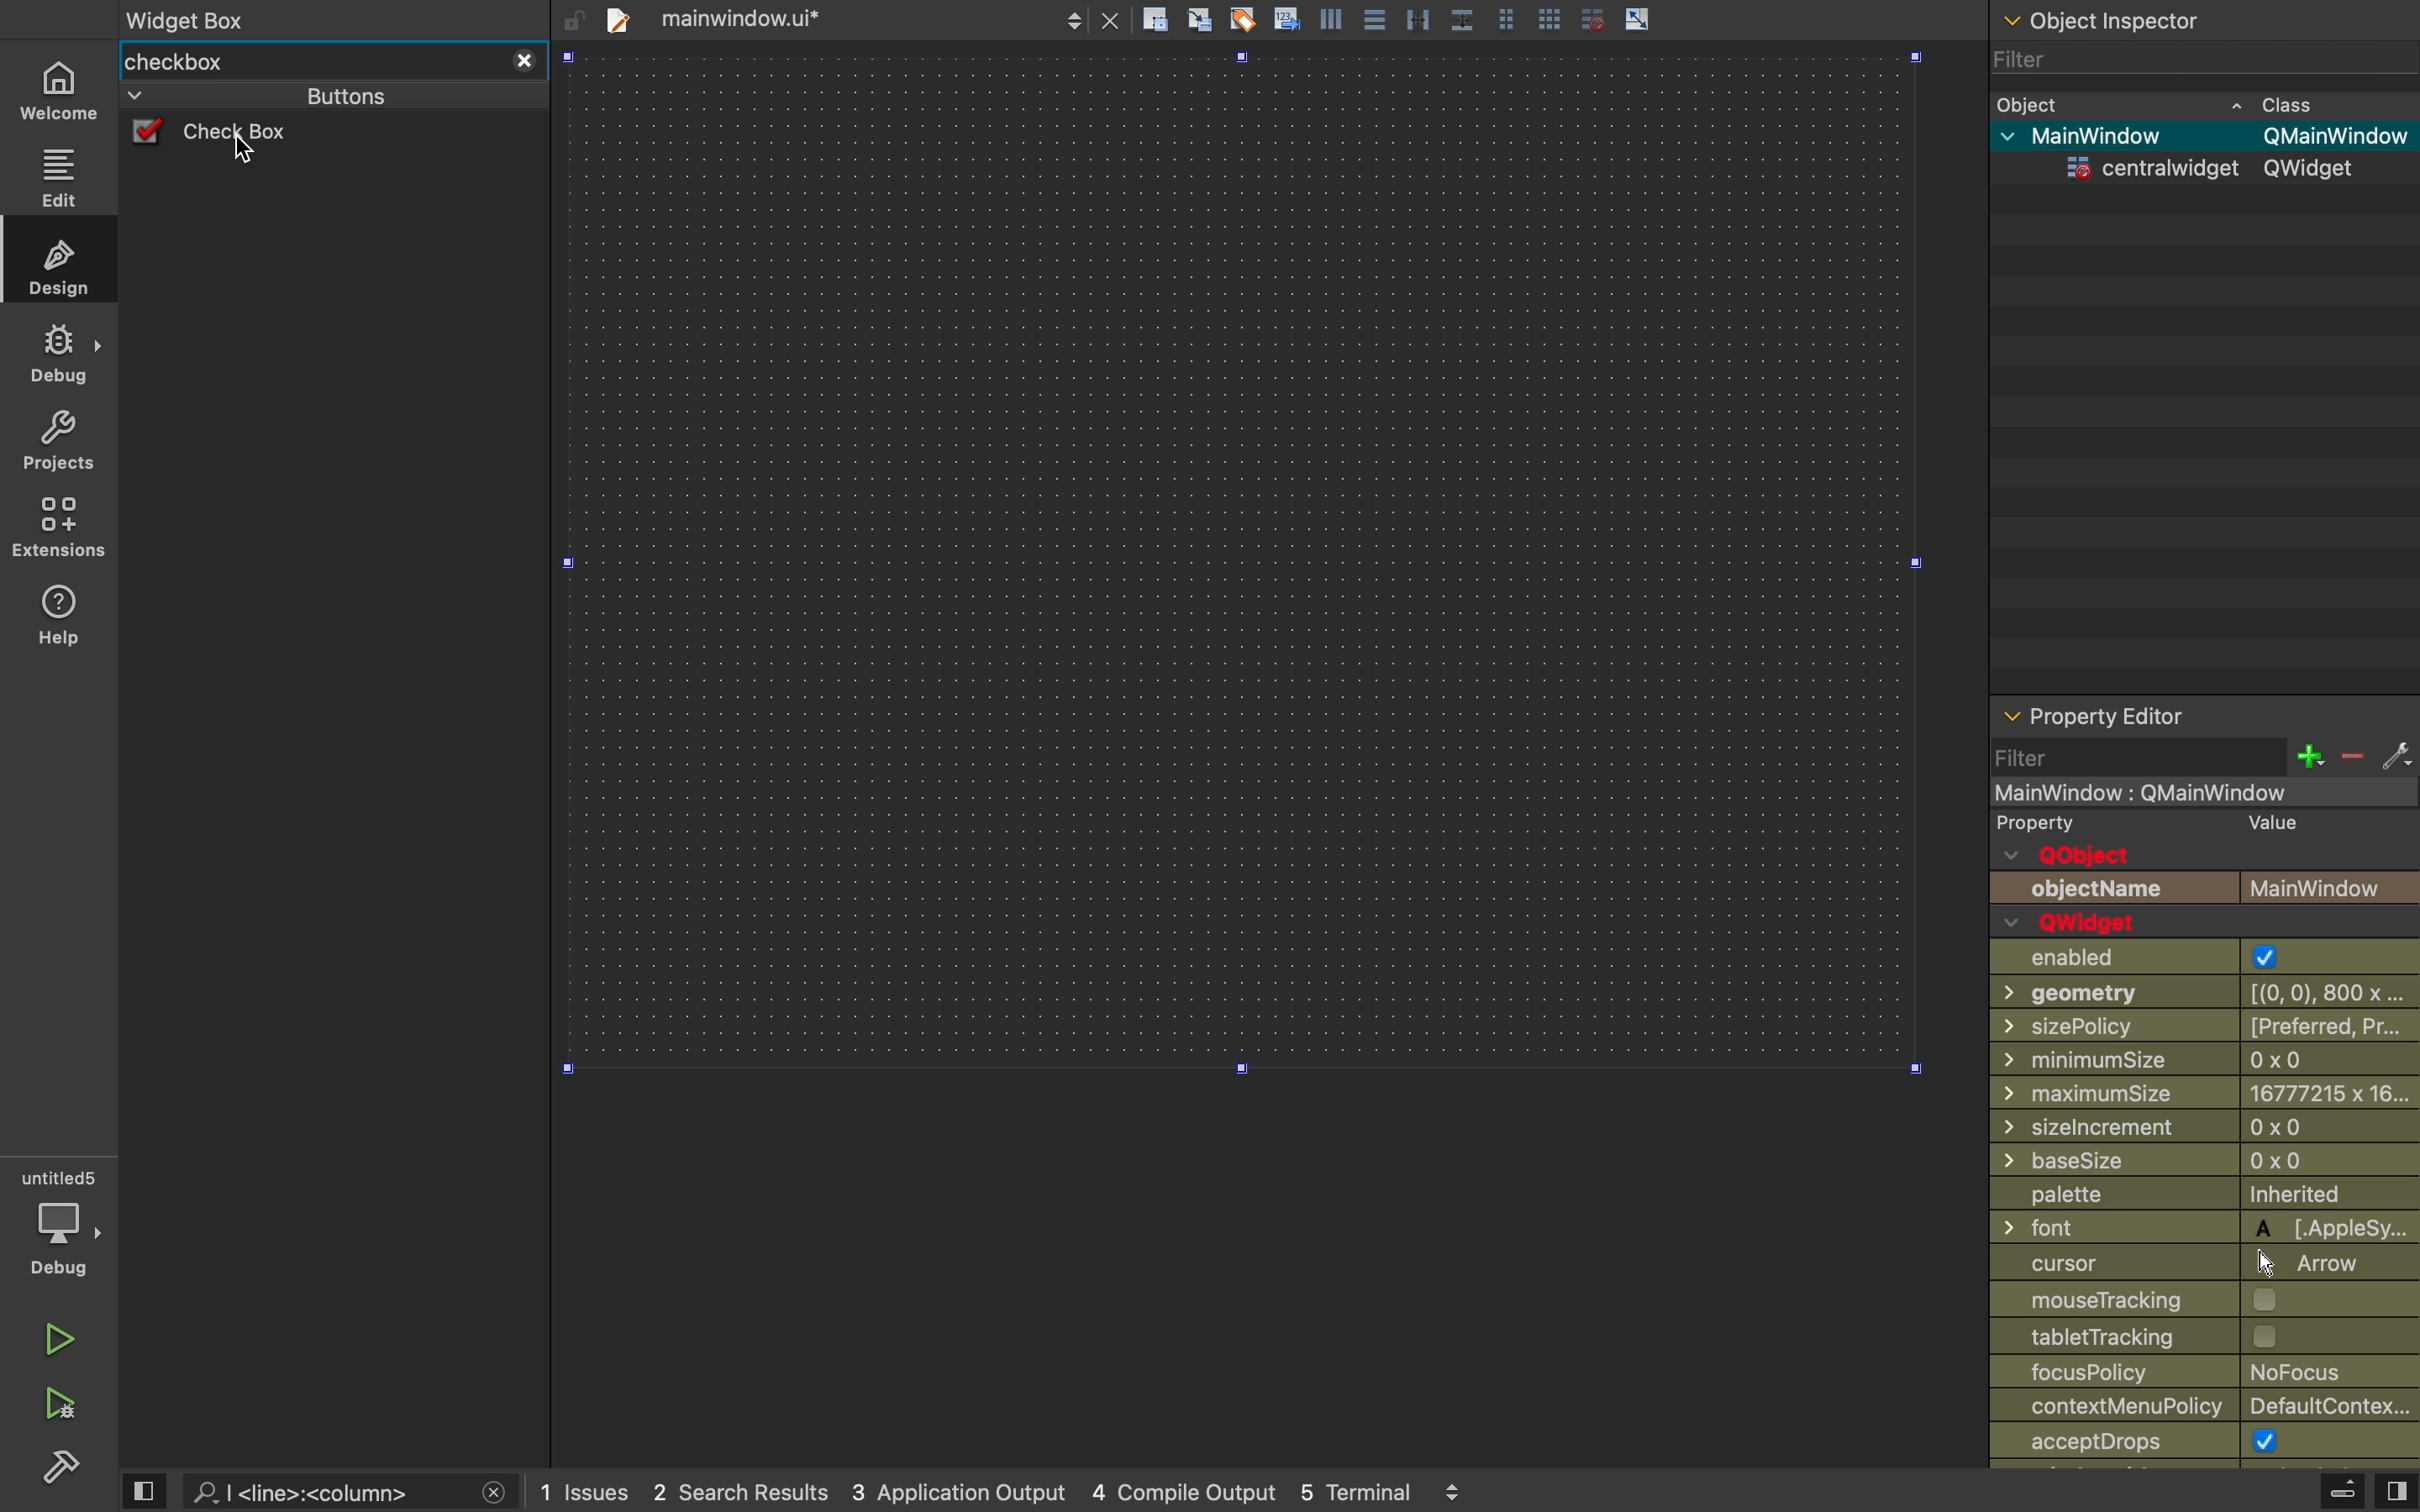  Describe the element at coordinates (194, 17) in the screenshot. I see `Widget Box` at that location.